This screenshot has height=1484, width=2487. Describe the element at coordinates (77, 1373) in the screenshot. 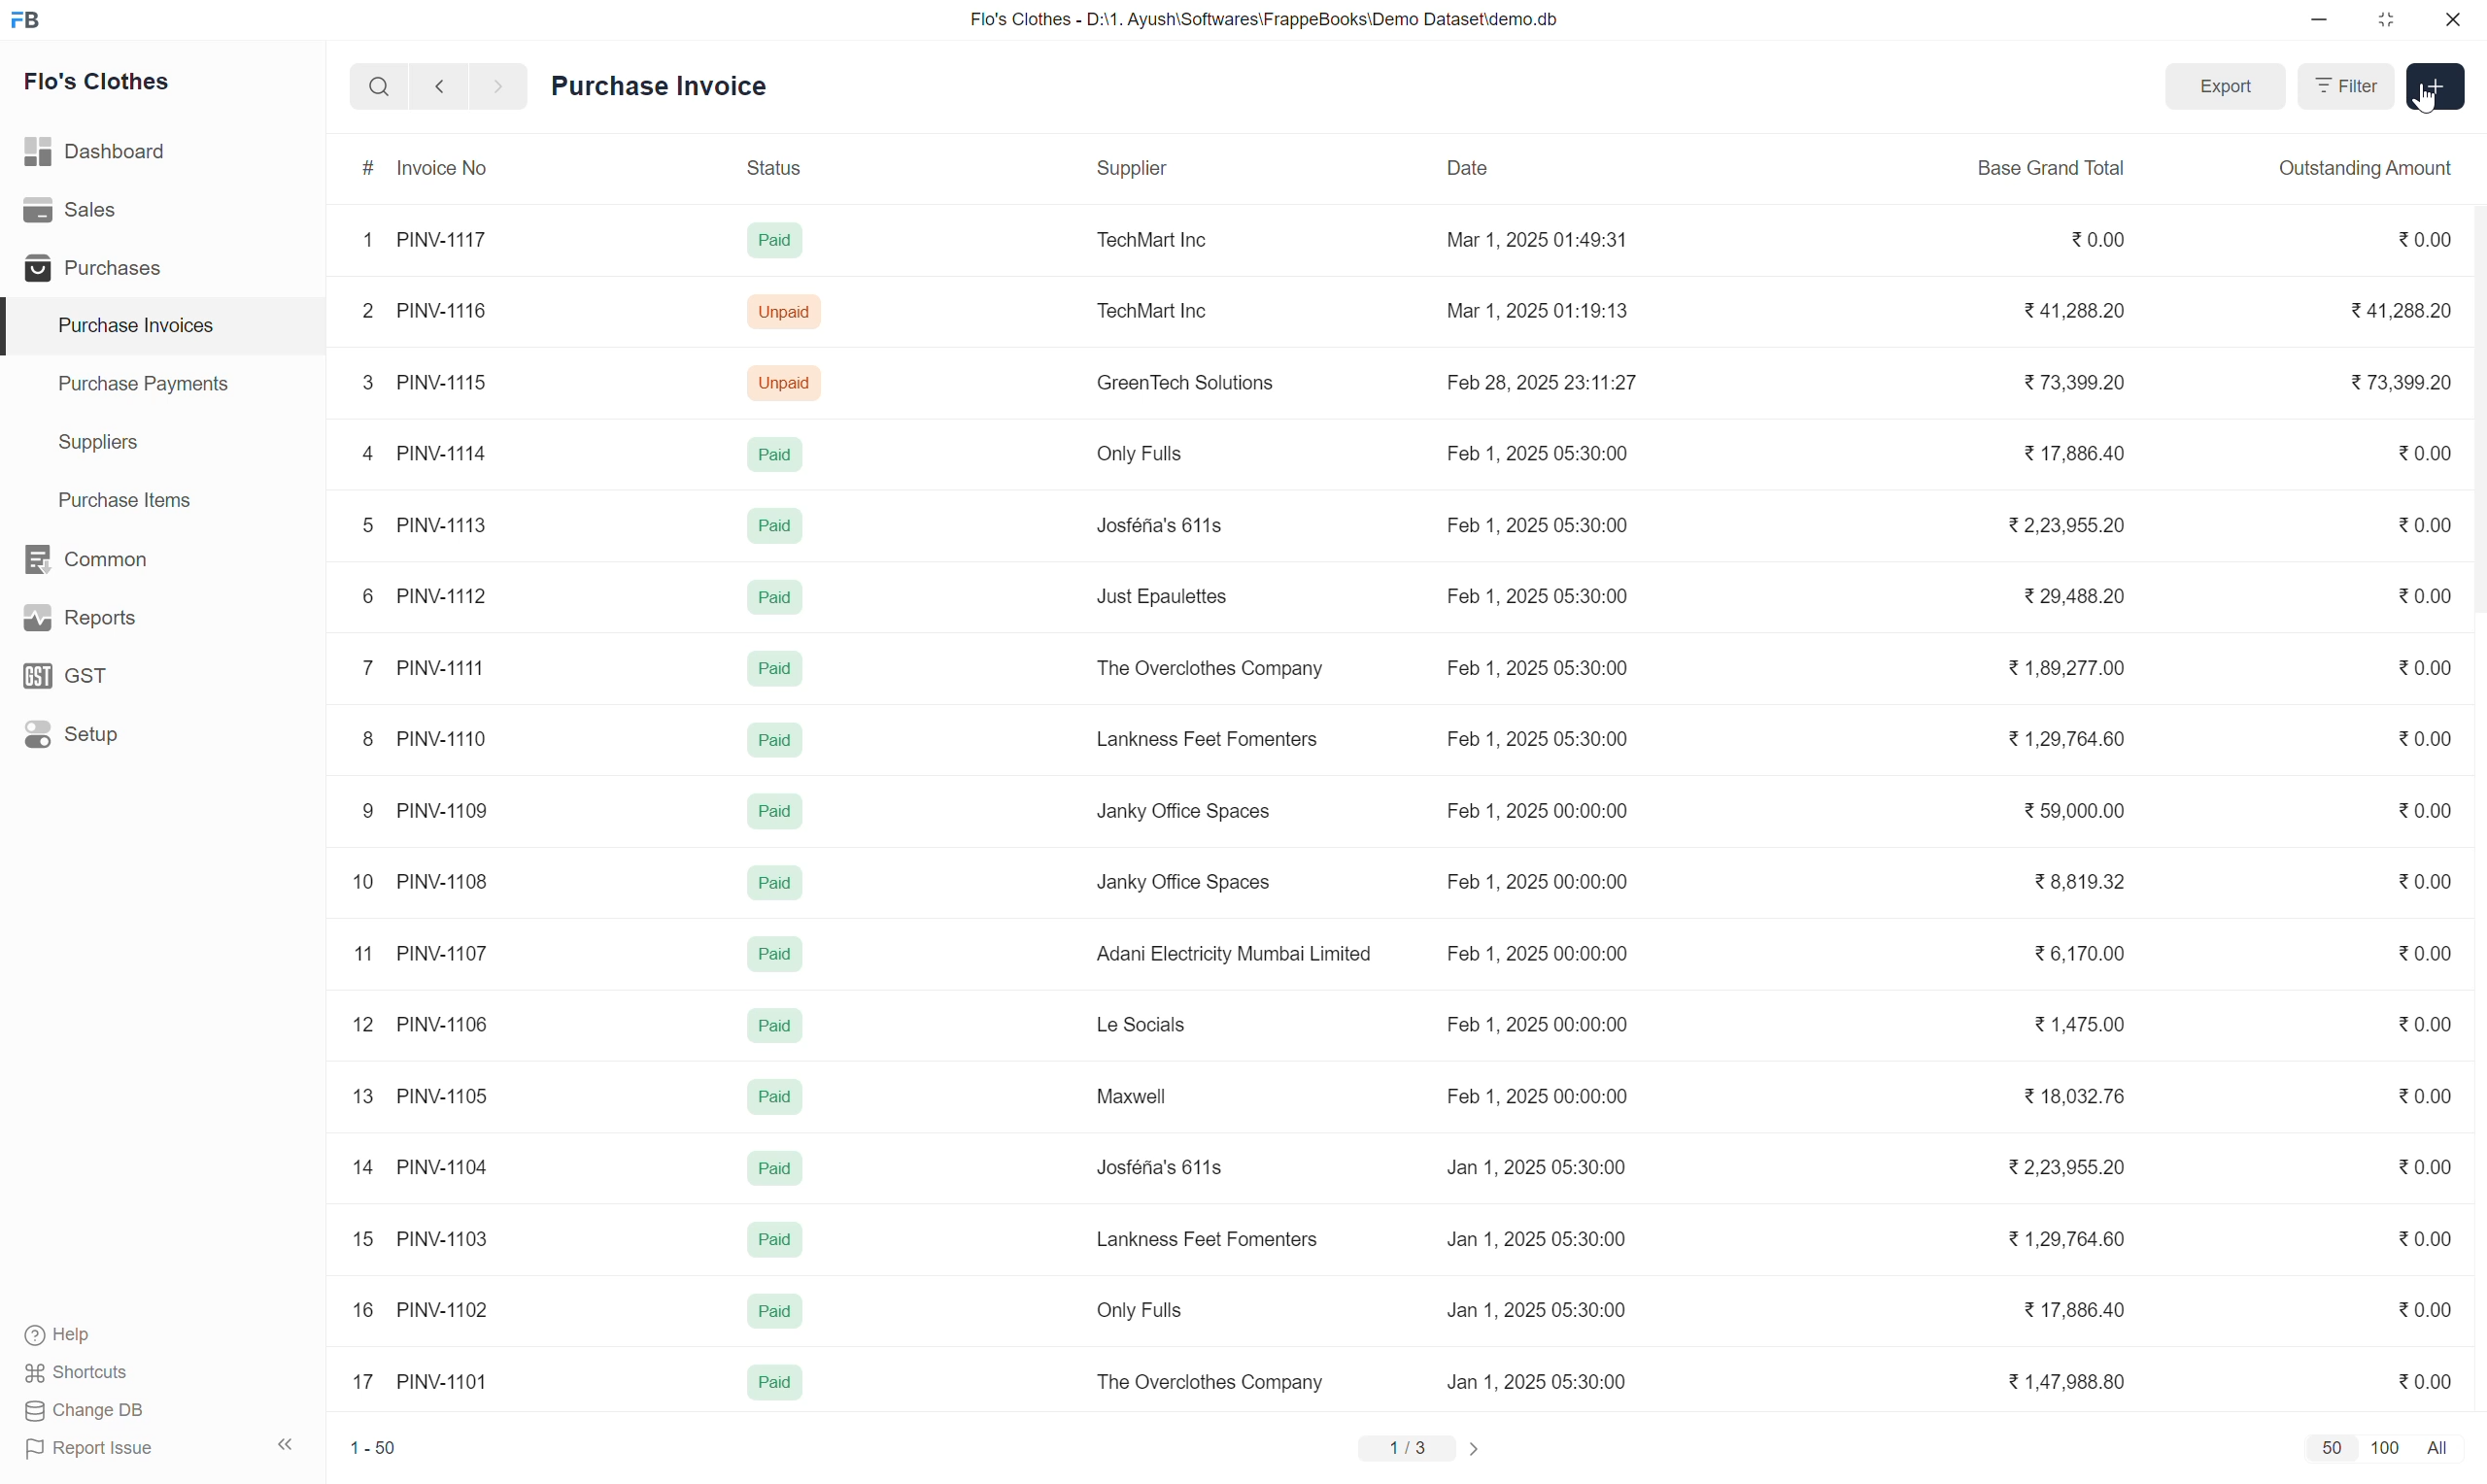

I see `Shortcuts` at that location.